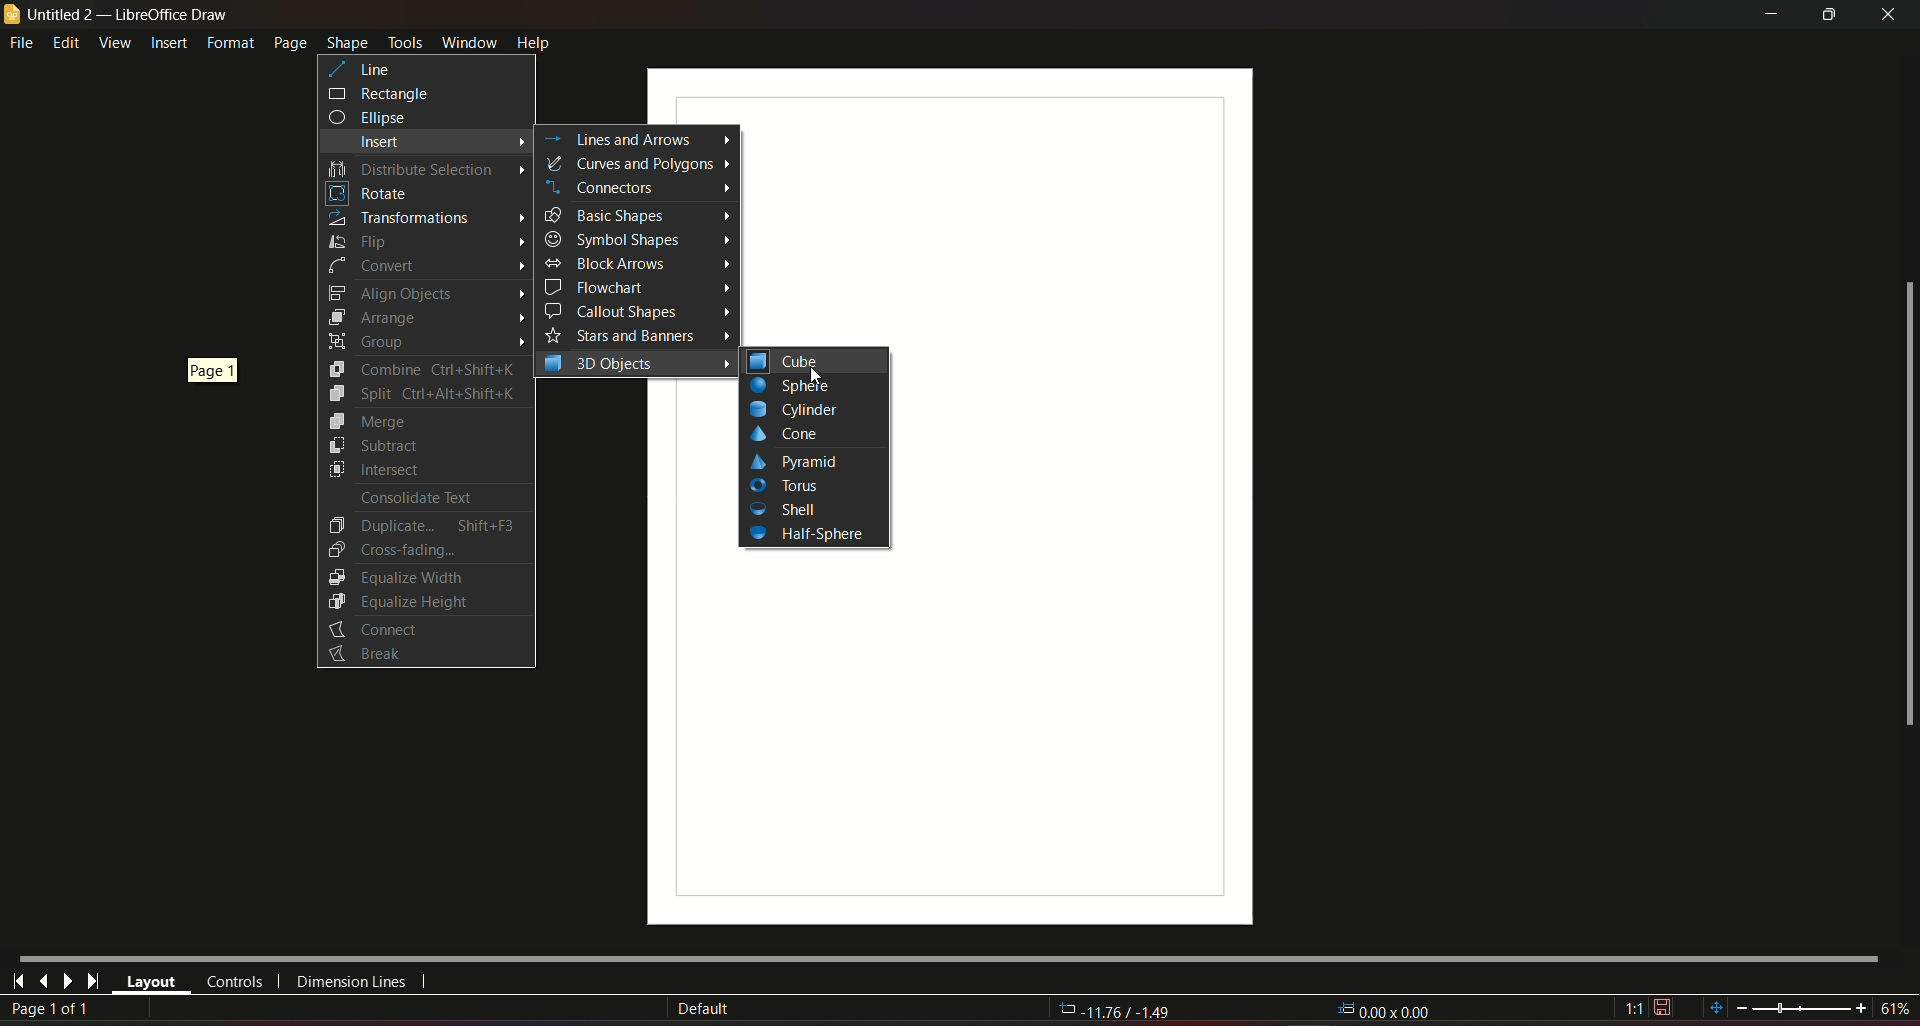  Describe the element at coordinates (288, 43) in the screenshot. I see `page` at that location.